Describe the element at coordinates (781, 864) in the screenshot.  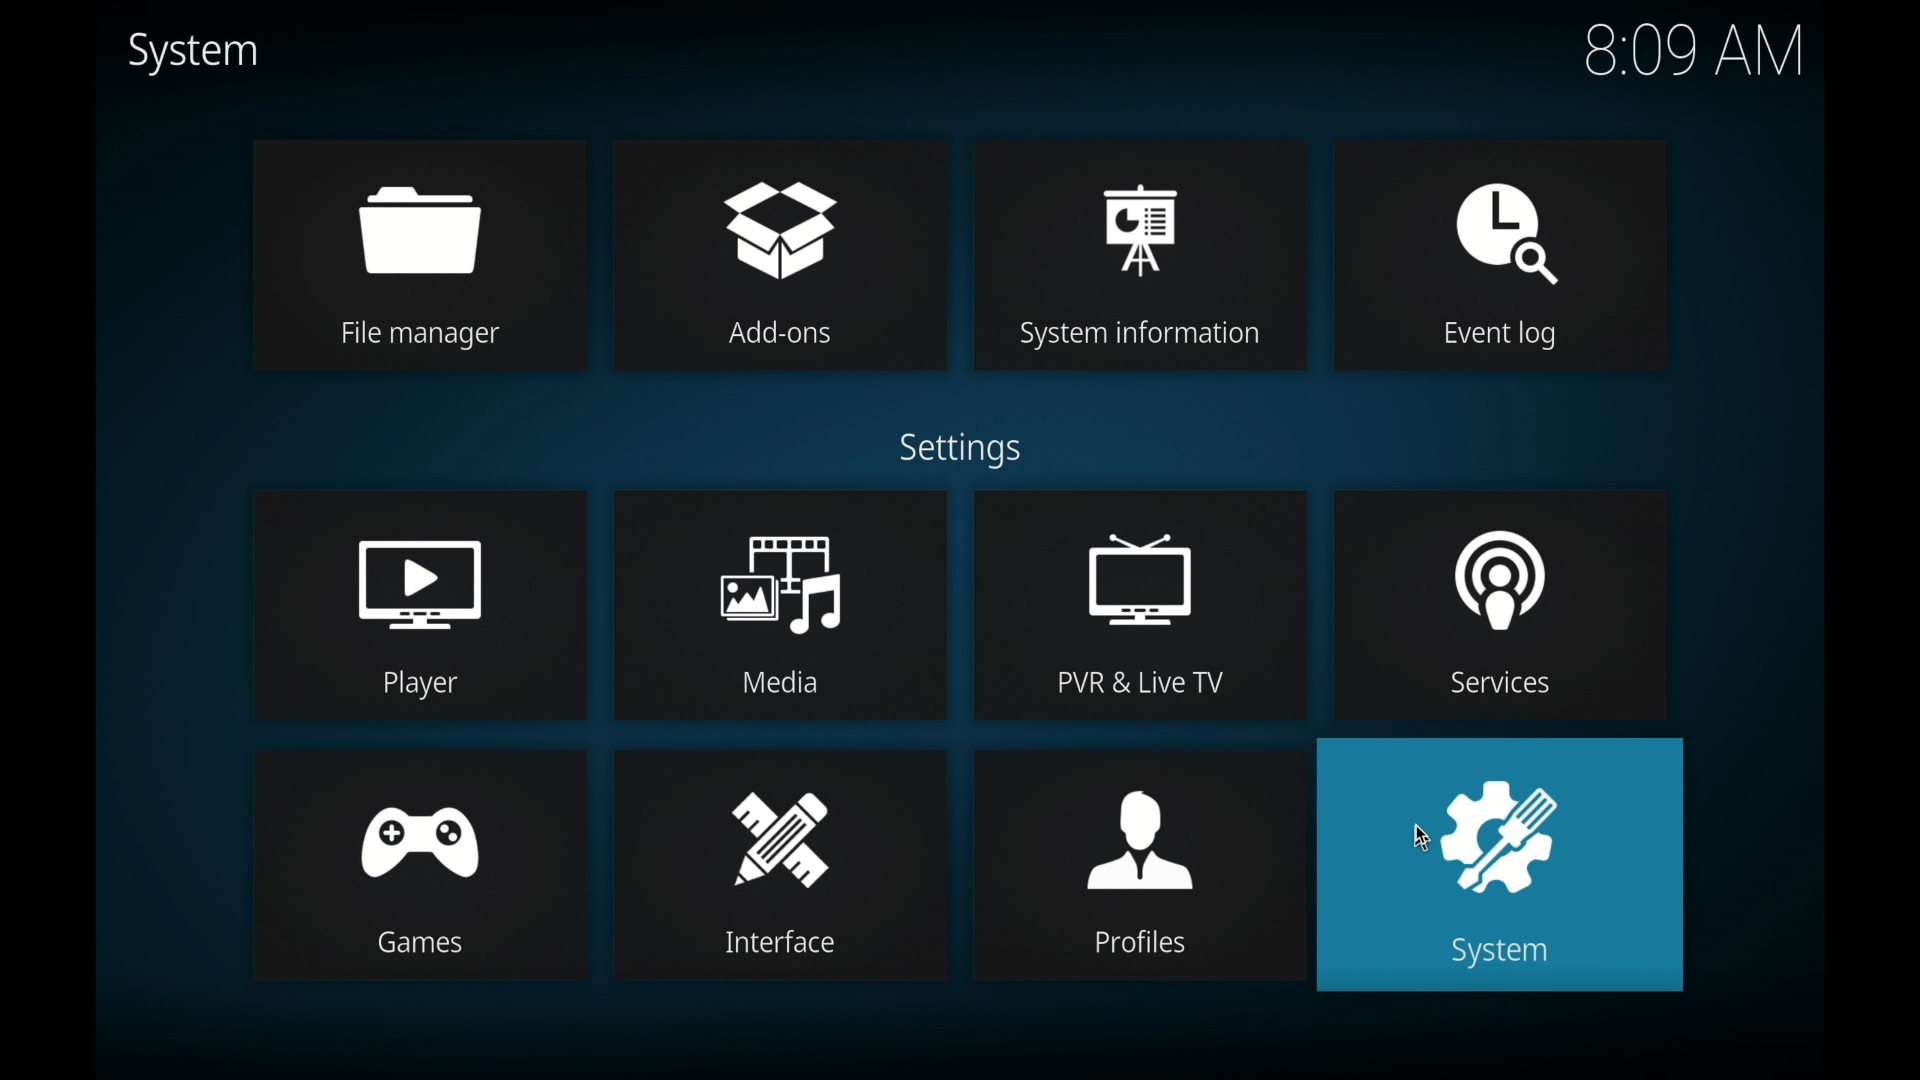
I see `interface` at that location.